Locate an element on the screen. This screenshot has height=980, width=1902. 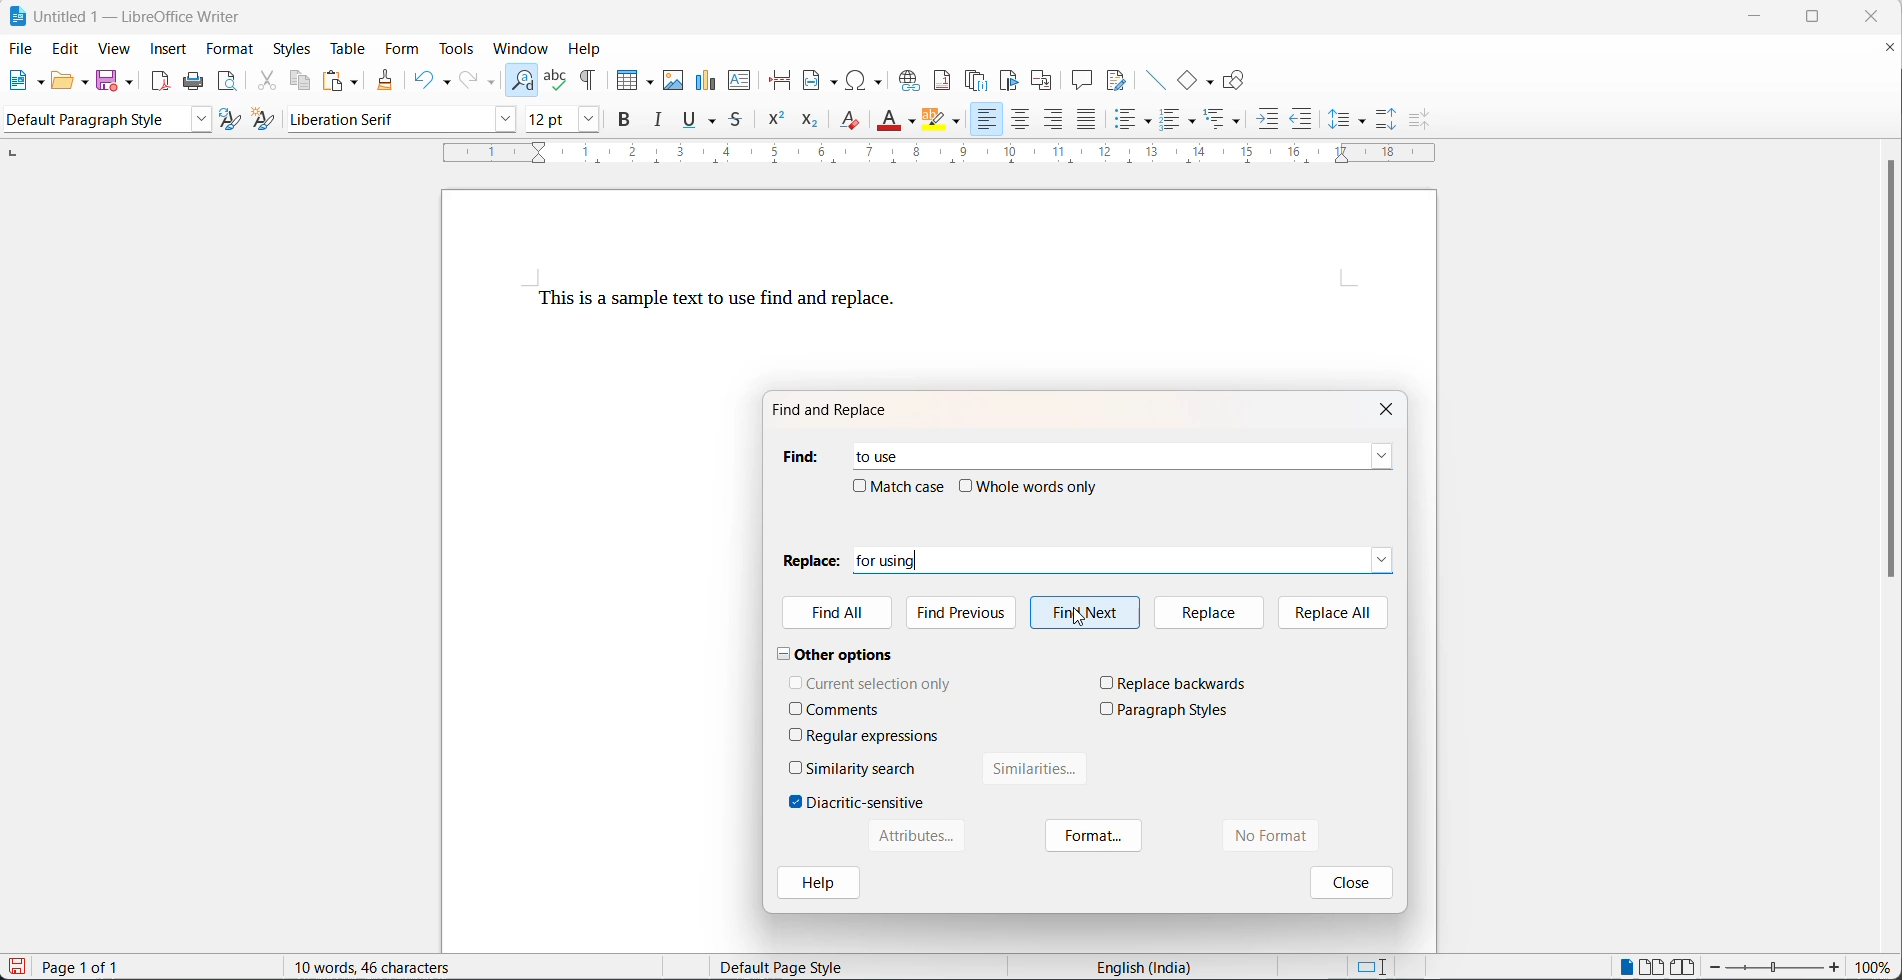
show track changes functions is located at coordinates (1116, 80).